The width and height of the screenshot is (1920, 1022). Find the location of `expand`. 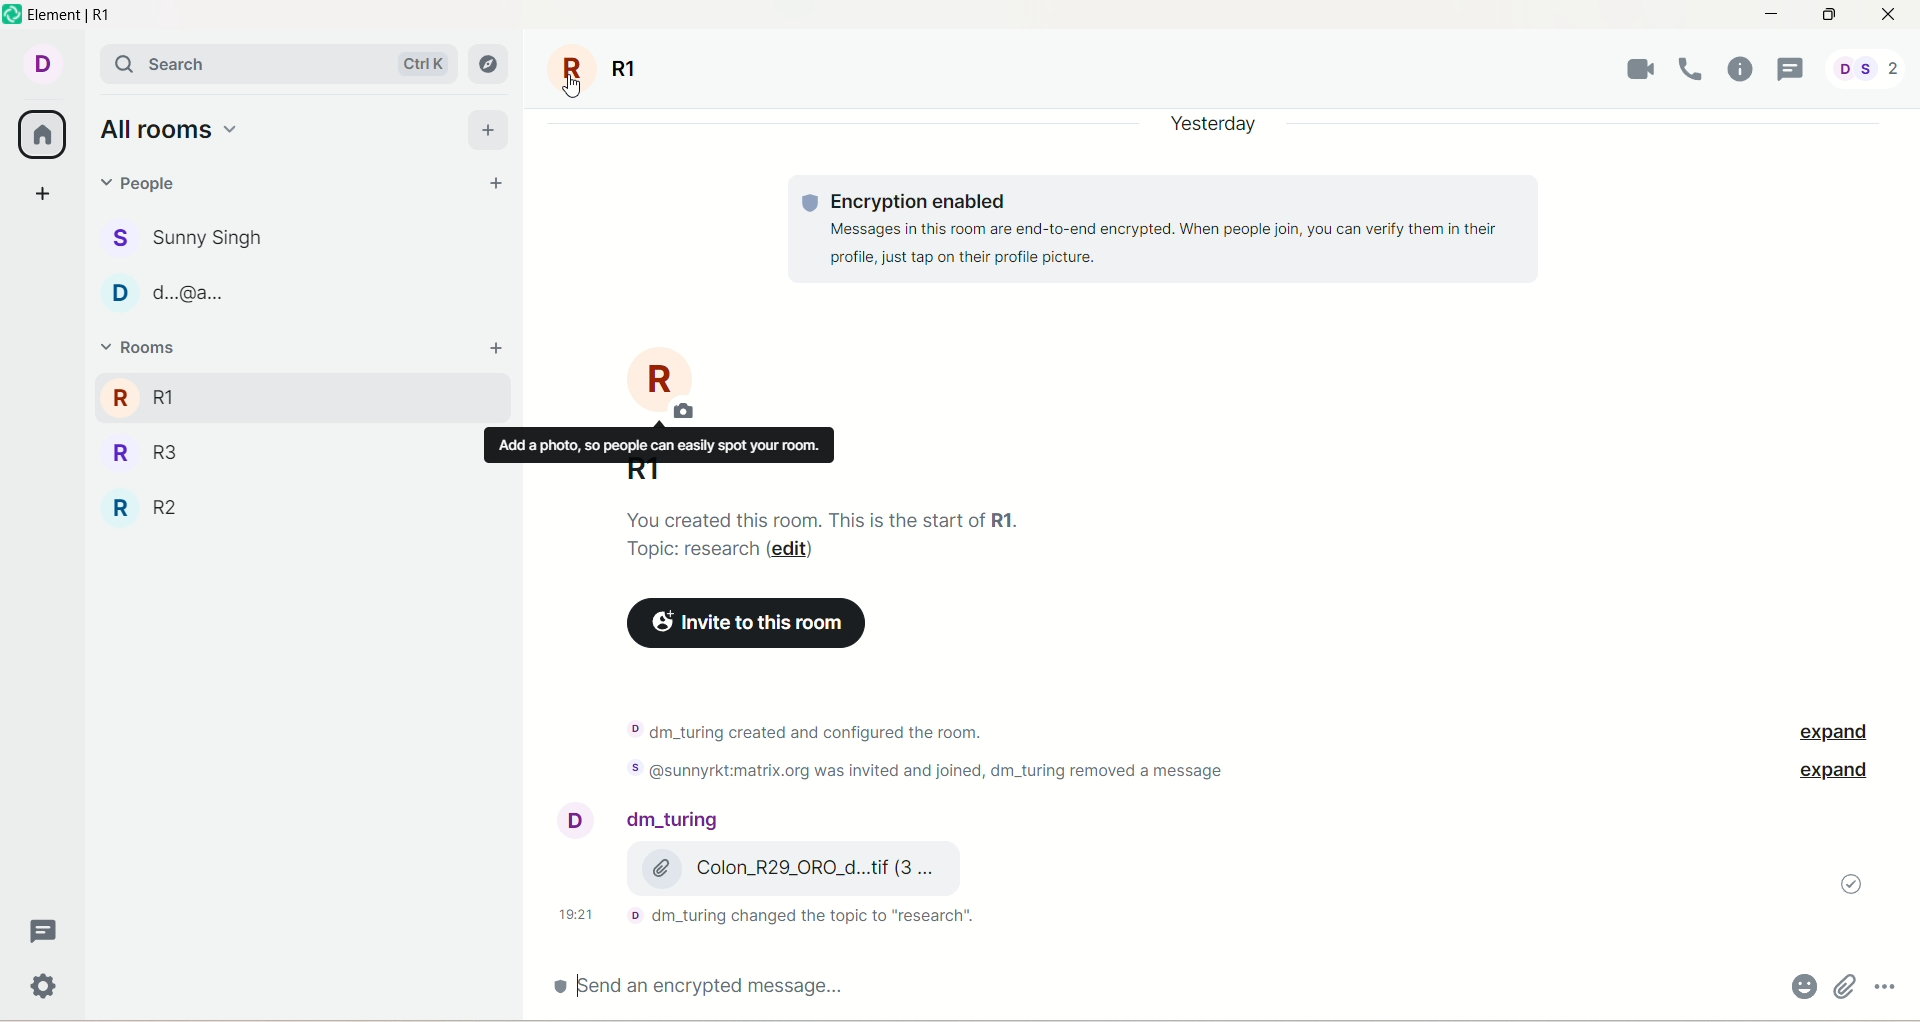

expand is located at coordinates (1844, 775).